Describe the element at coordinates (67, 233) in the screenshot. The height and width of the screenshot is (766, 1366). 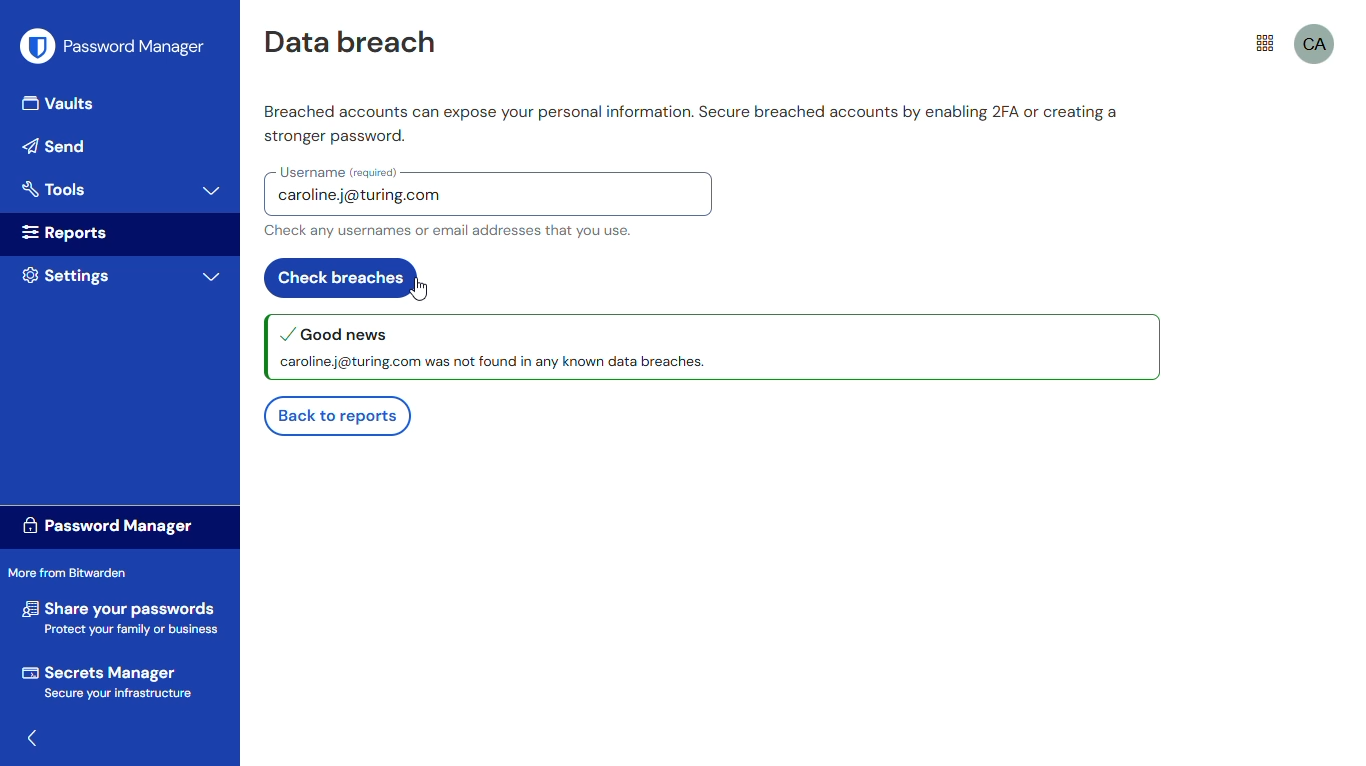
I see `reports` at that location.